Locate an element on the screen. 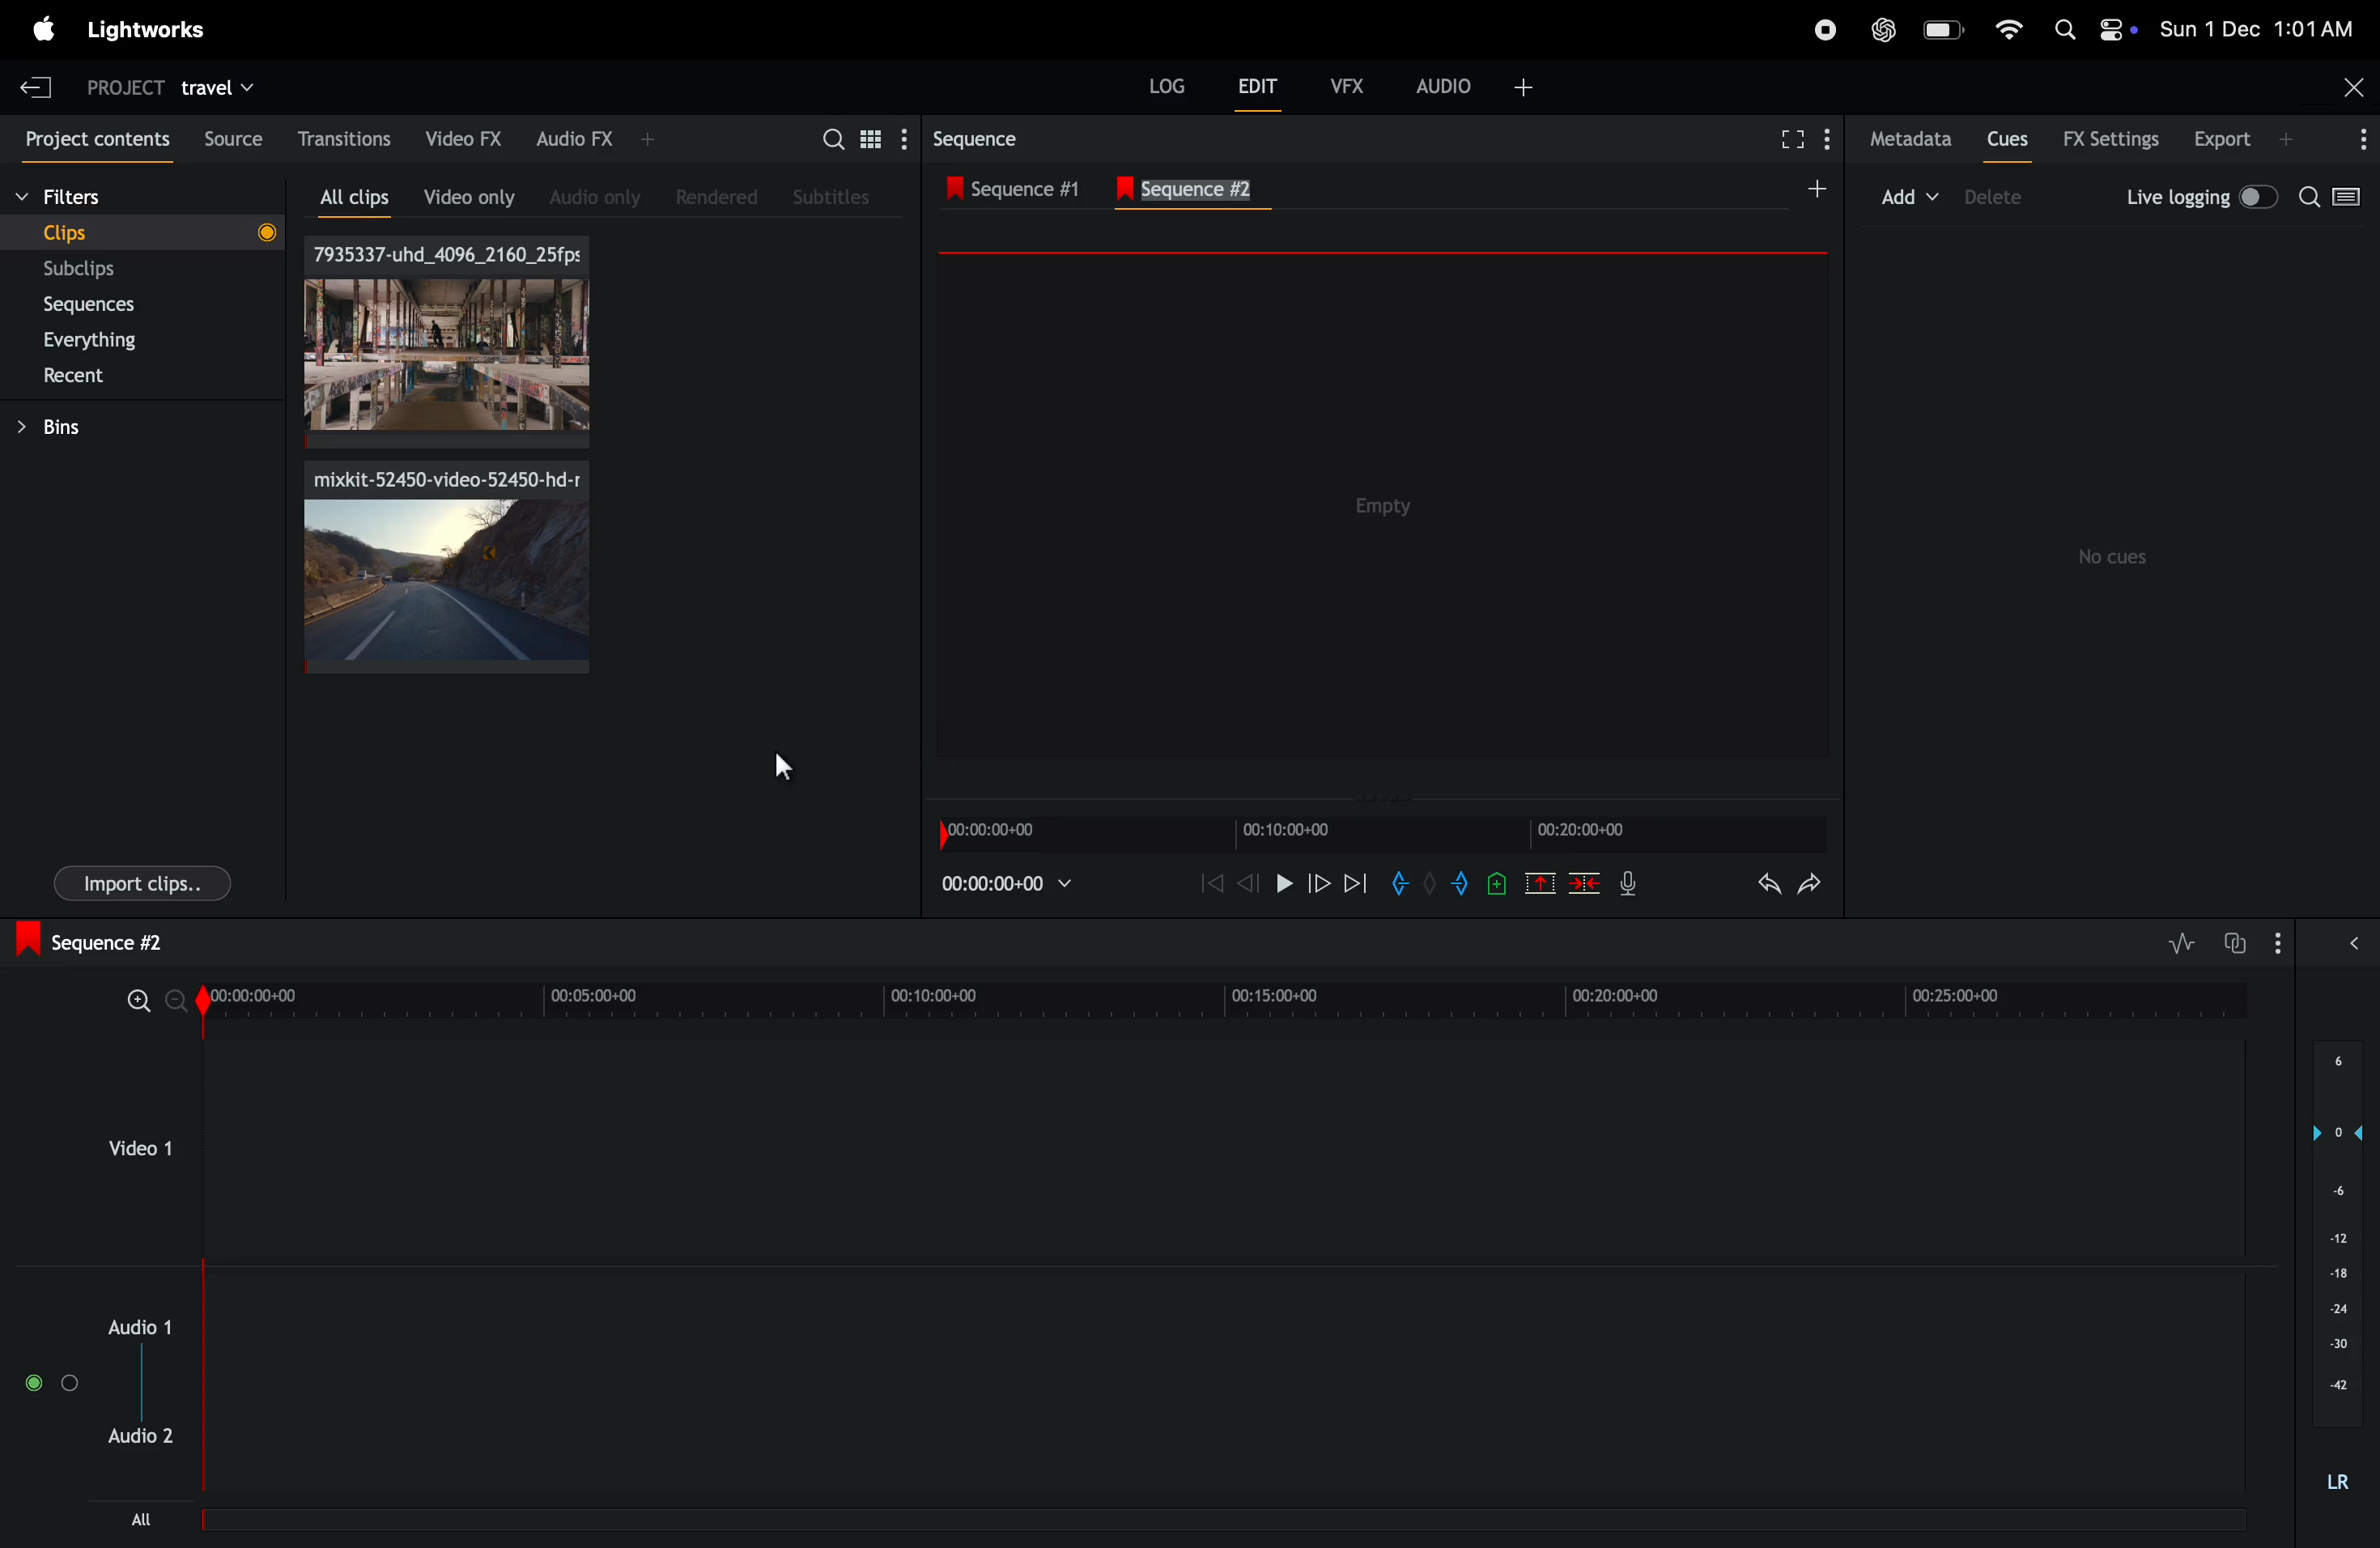  add out is located at coordinates (1460, 882).